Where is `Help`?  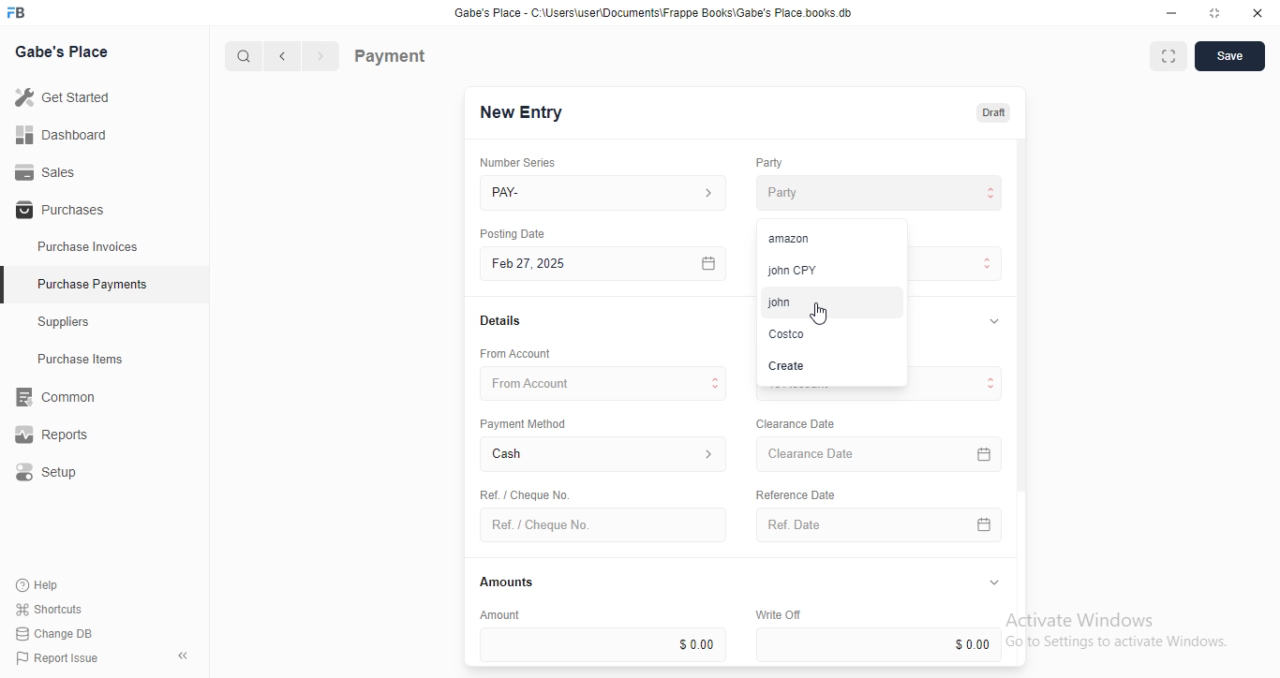
Help is located at coordinates (40, 586).